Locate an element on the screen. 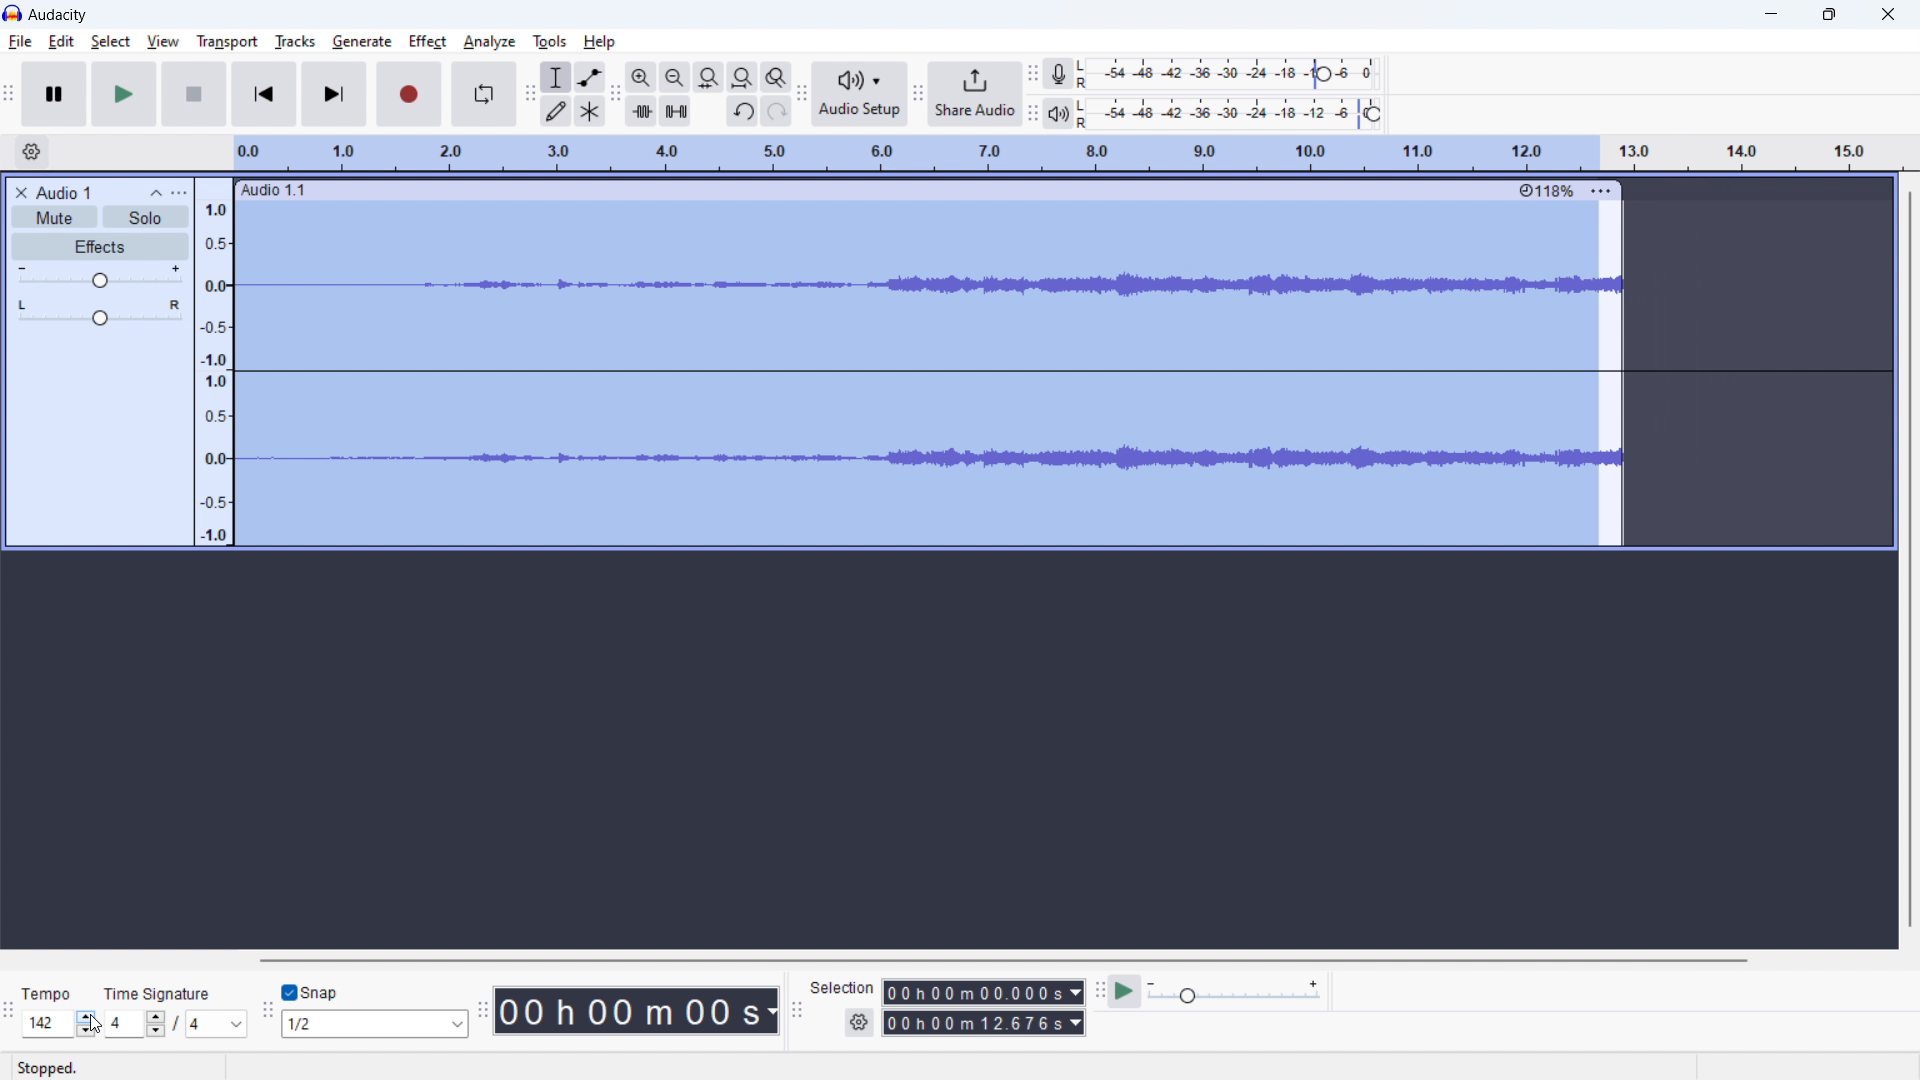 This screenshot has height=1080, width=1920. recording meter toolbar is located at coordinates (1033, 115).